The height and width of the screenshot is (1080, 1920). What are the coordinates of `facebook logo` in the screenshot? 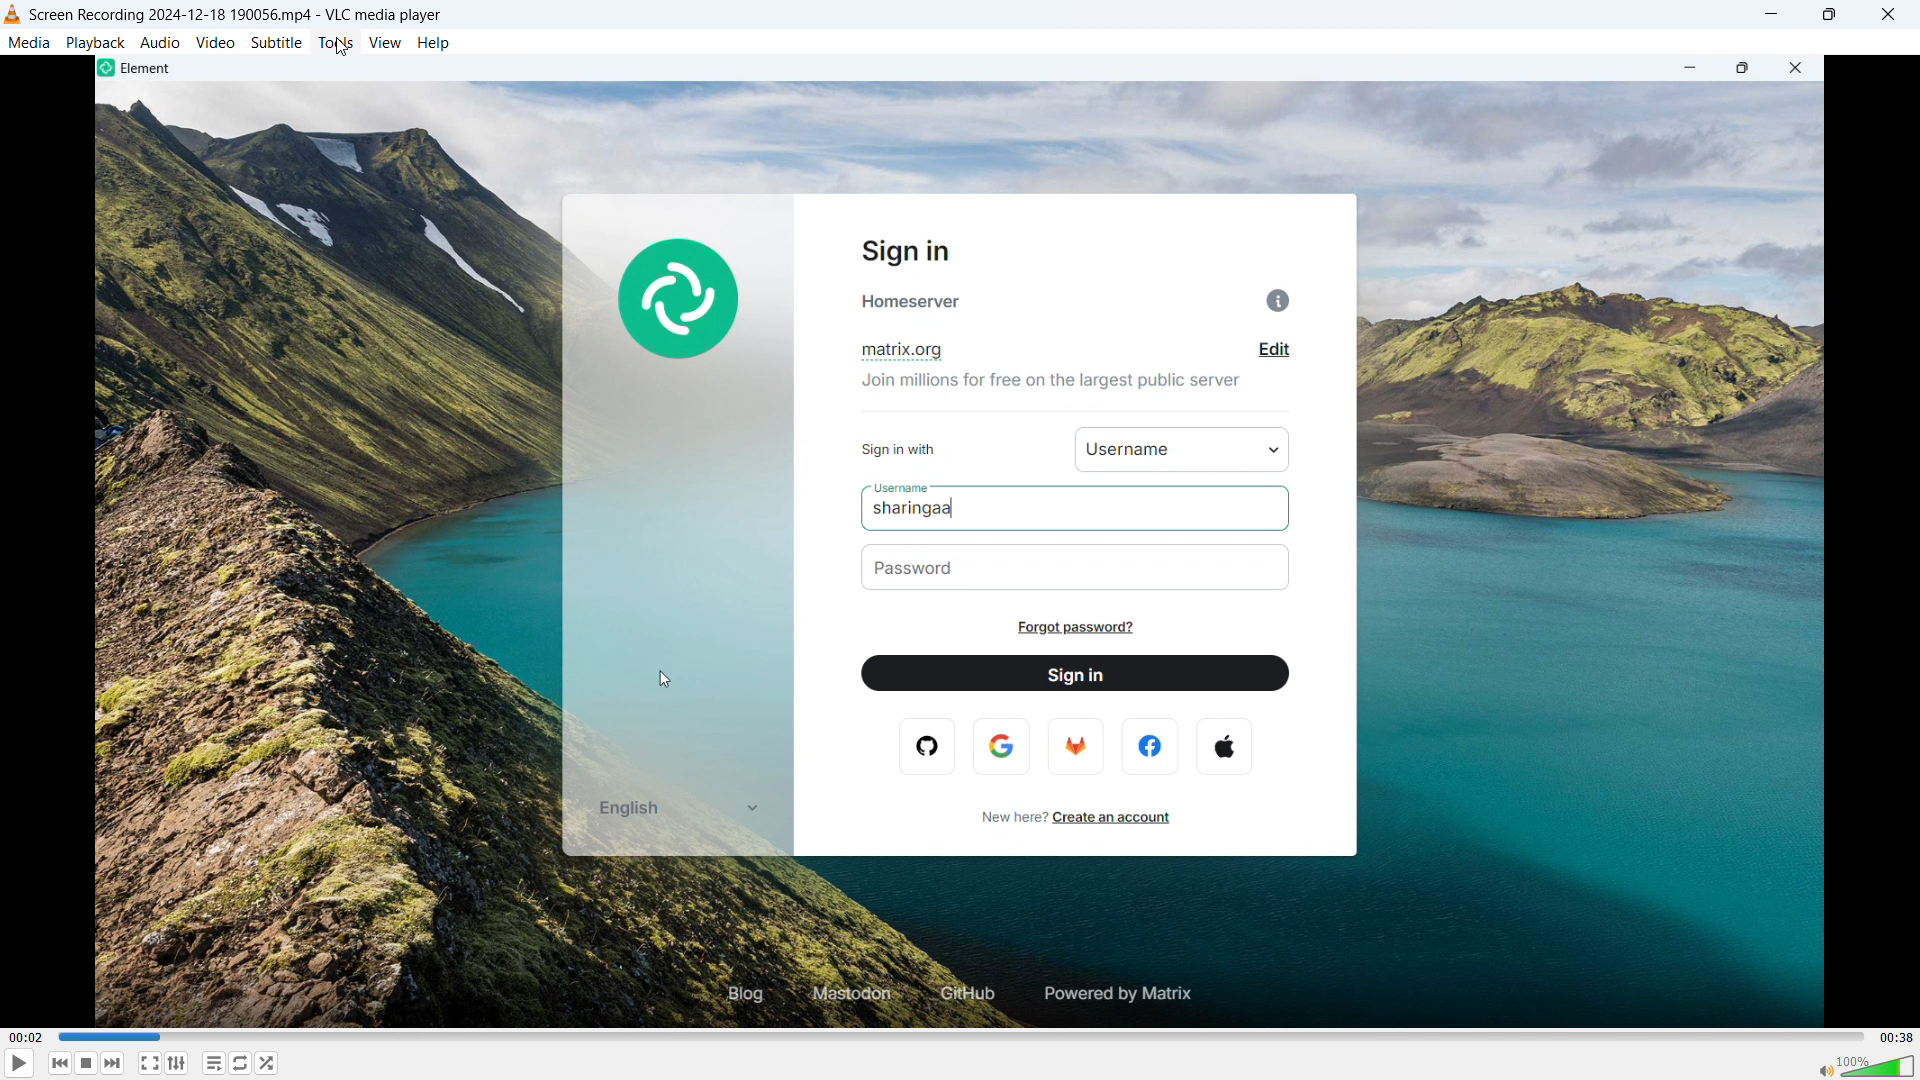 It's located at (1153, 745).